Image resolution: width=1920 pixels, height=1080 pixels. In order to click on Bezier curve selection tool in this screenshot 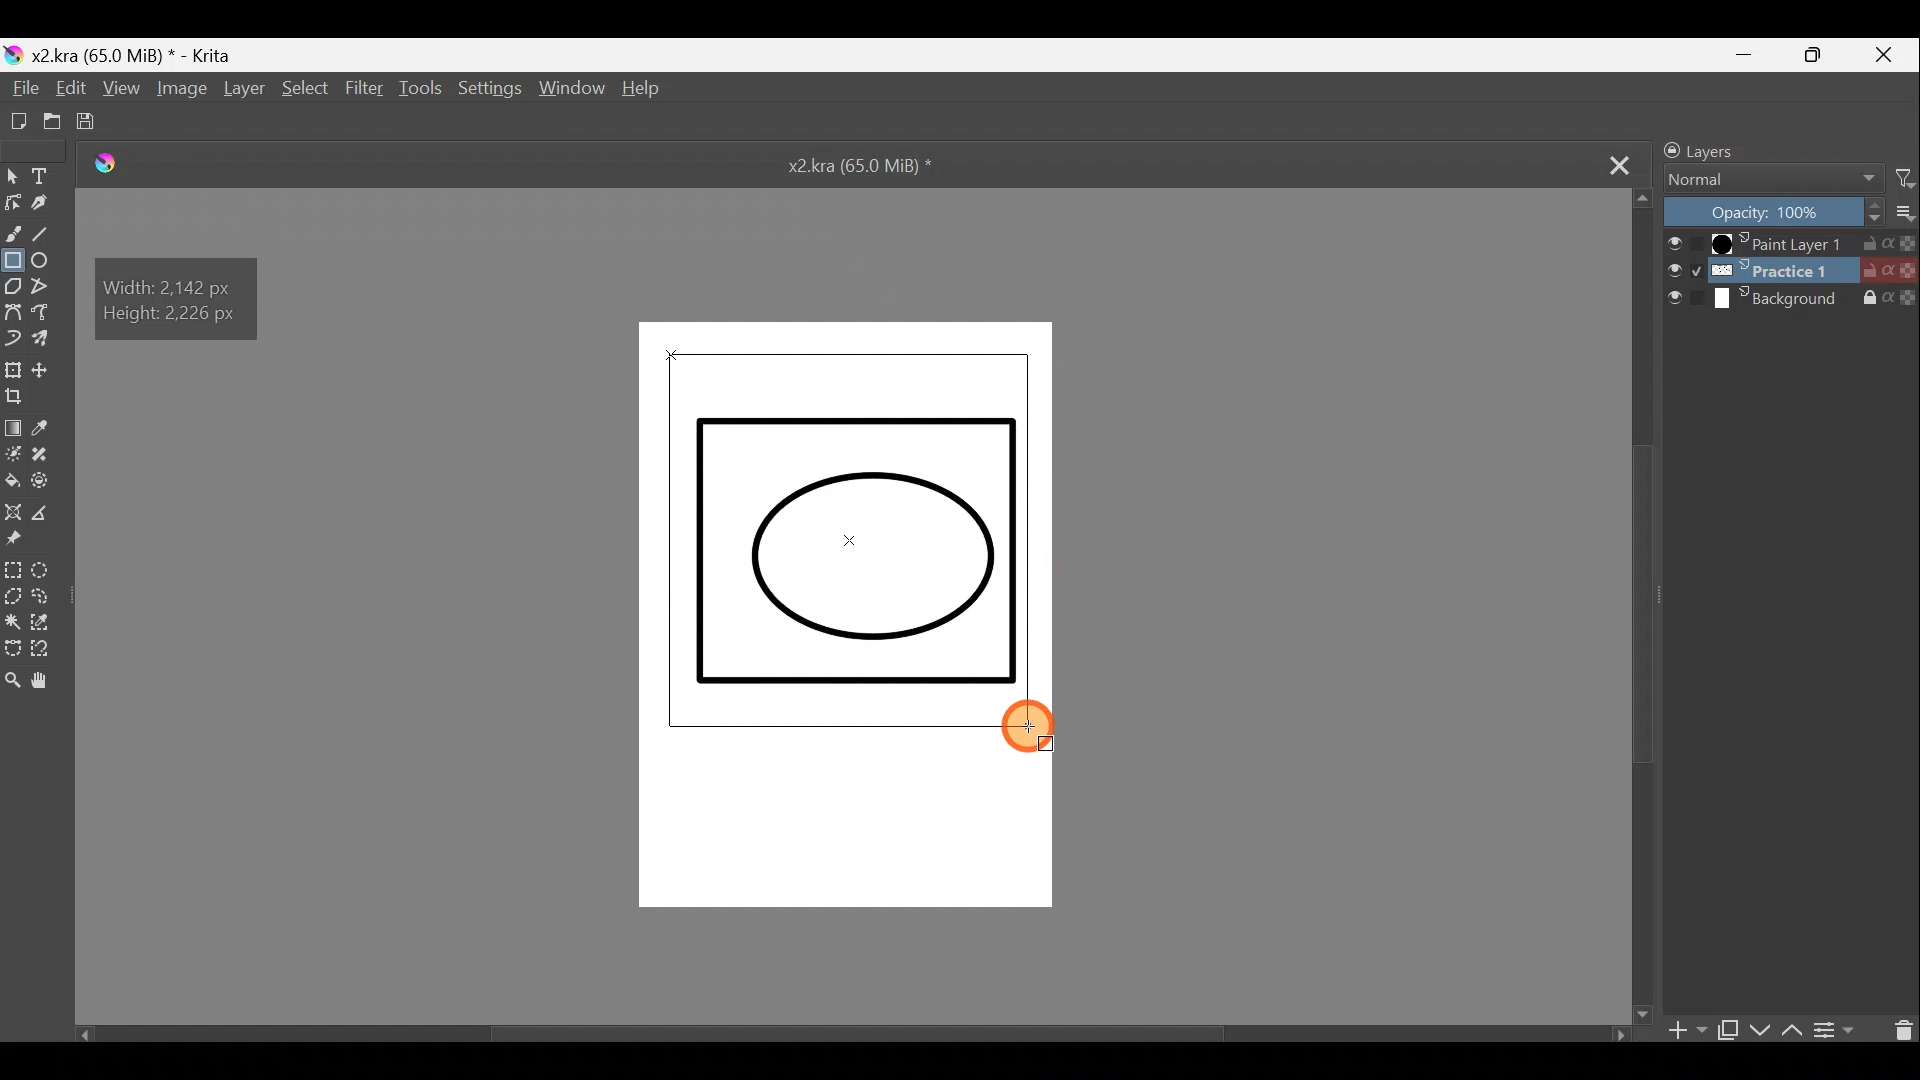, I will do `click(12, 651)`.